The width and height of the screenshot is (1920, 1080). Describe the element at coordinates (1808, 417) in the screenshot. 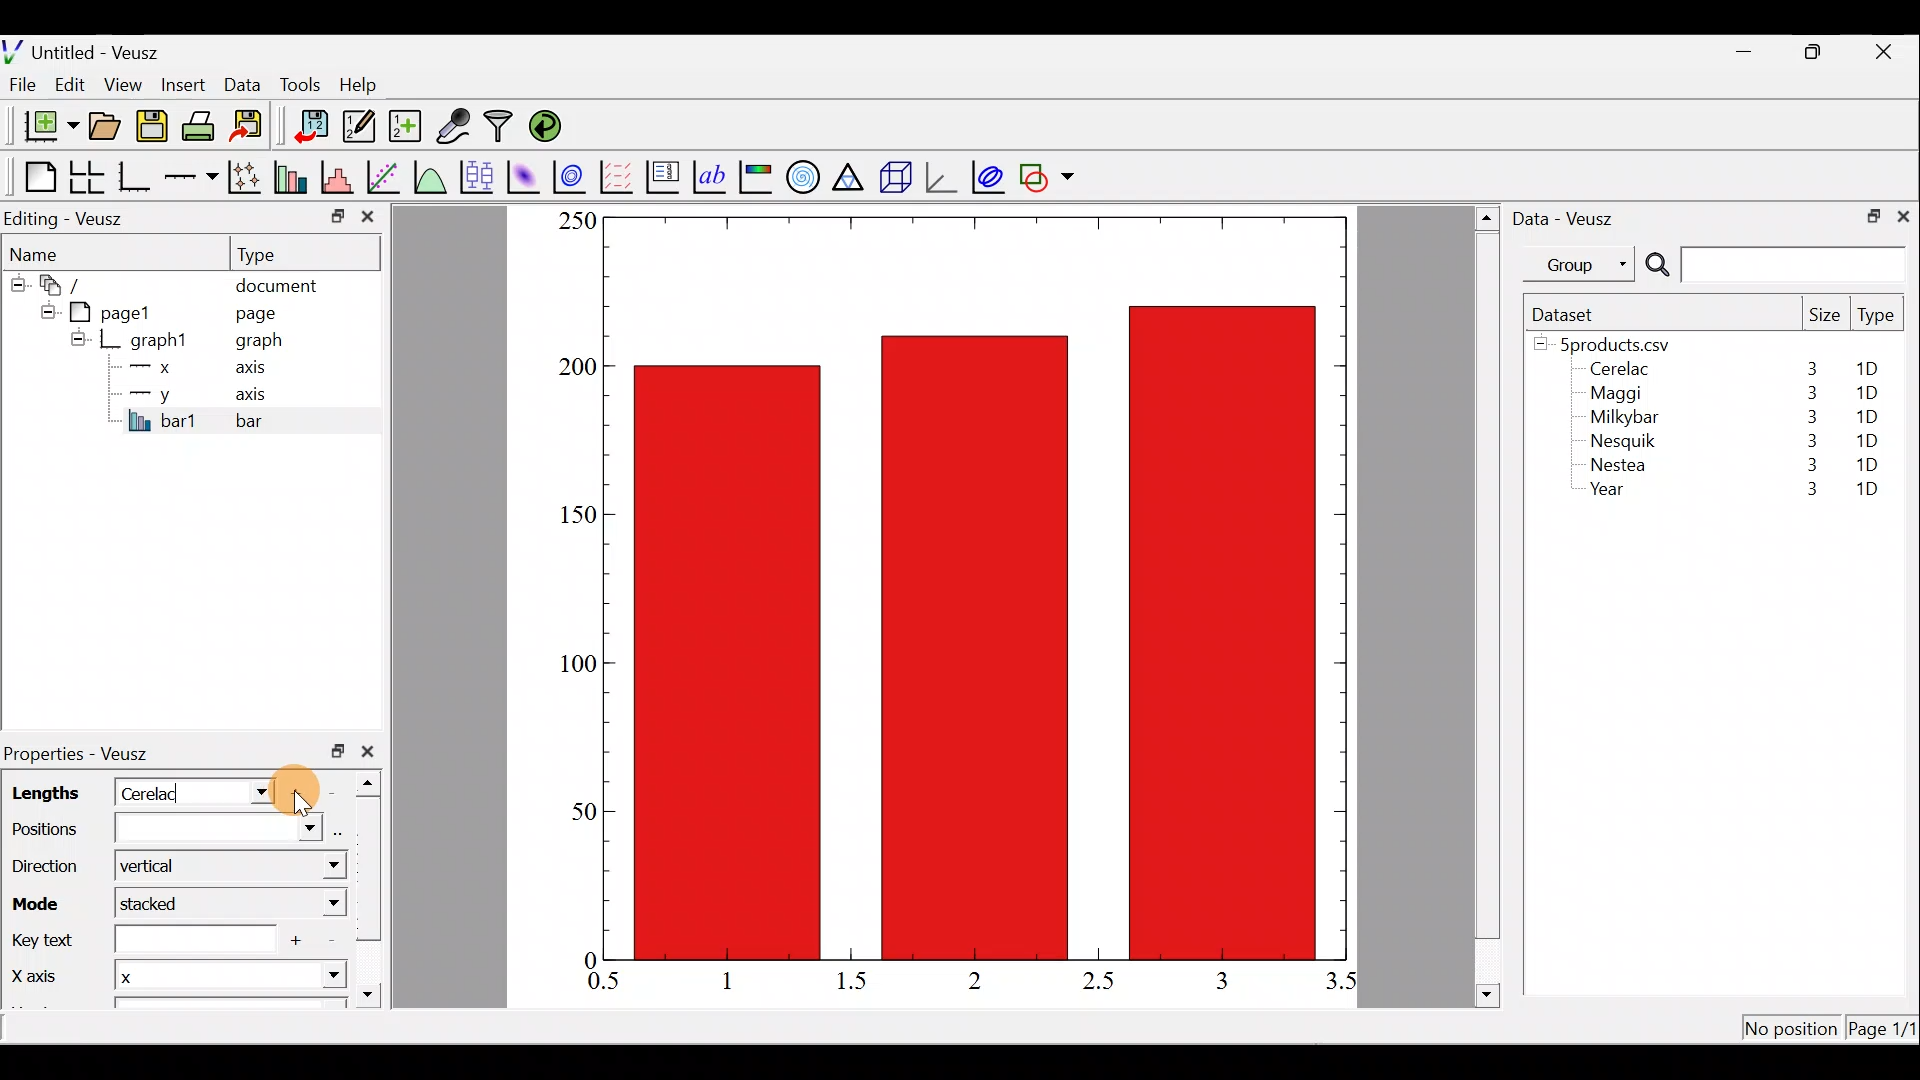

I see `3` at that location.